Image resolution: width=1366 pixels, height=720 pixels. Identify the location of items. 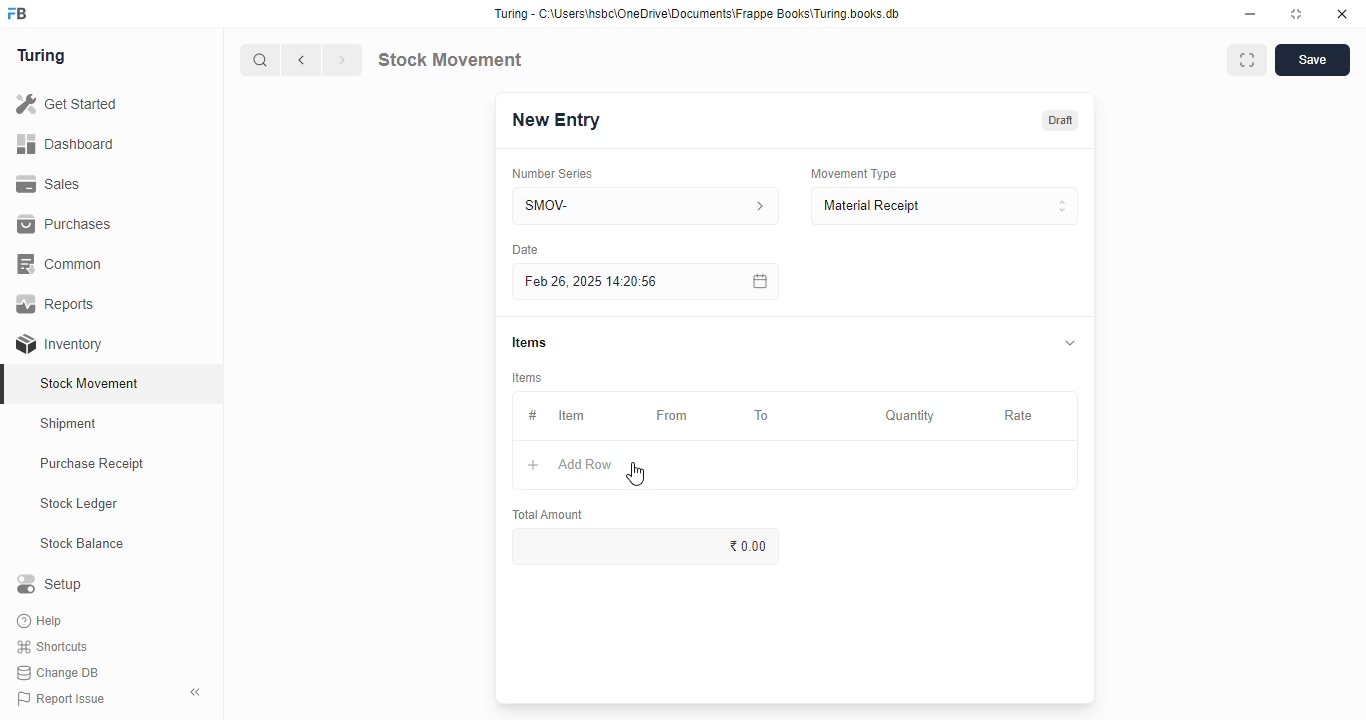
(528, 378).